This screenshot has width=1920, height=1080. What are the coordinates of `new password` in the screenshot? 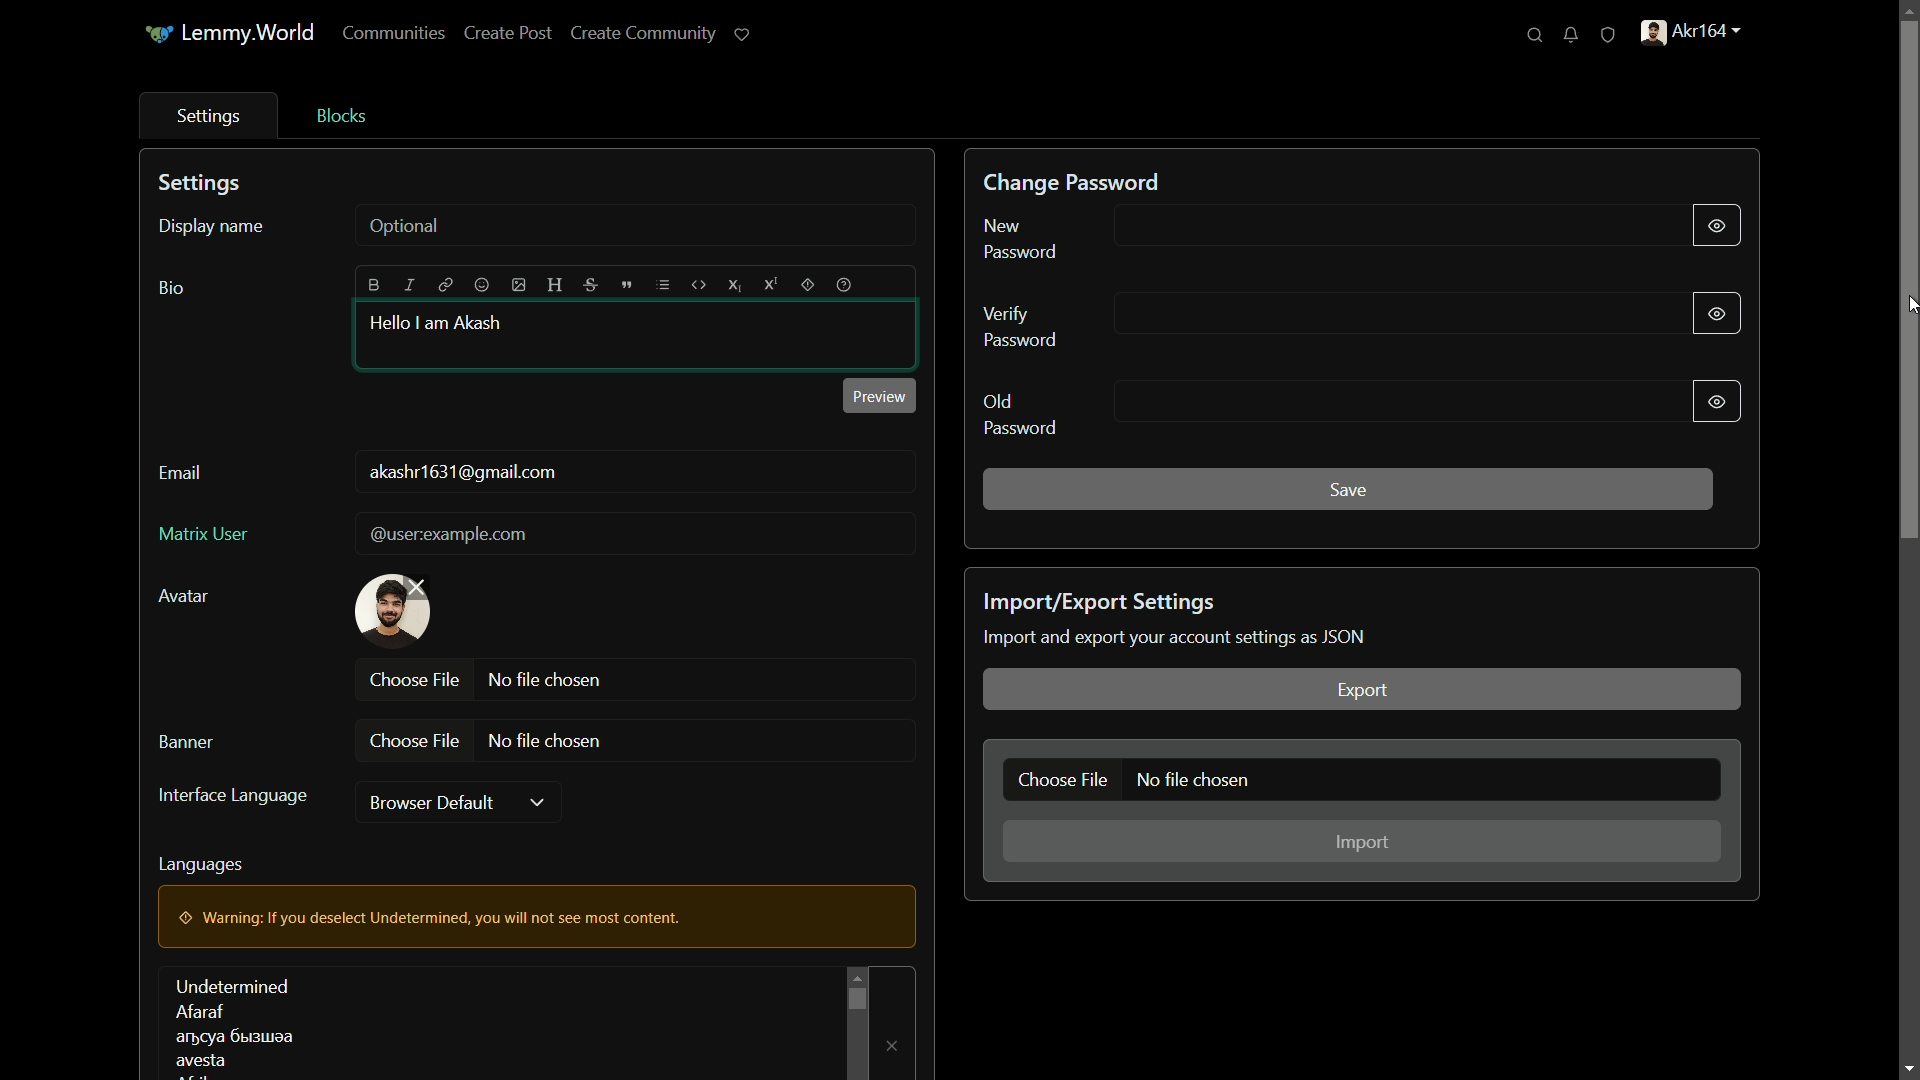 It's located at (1022, 239).